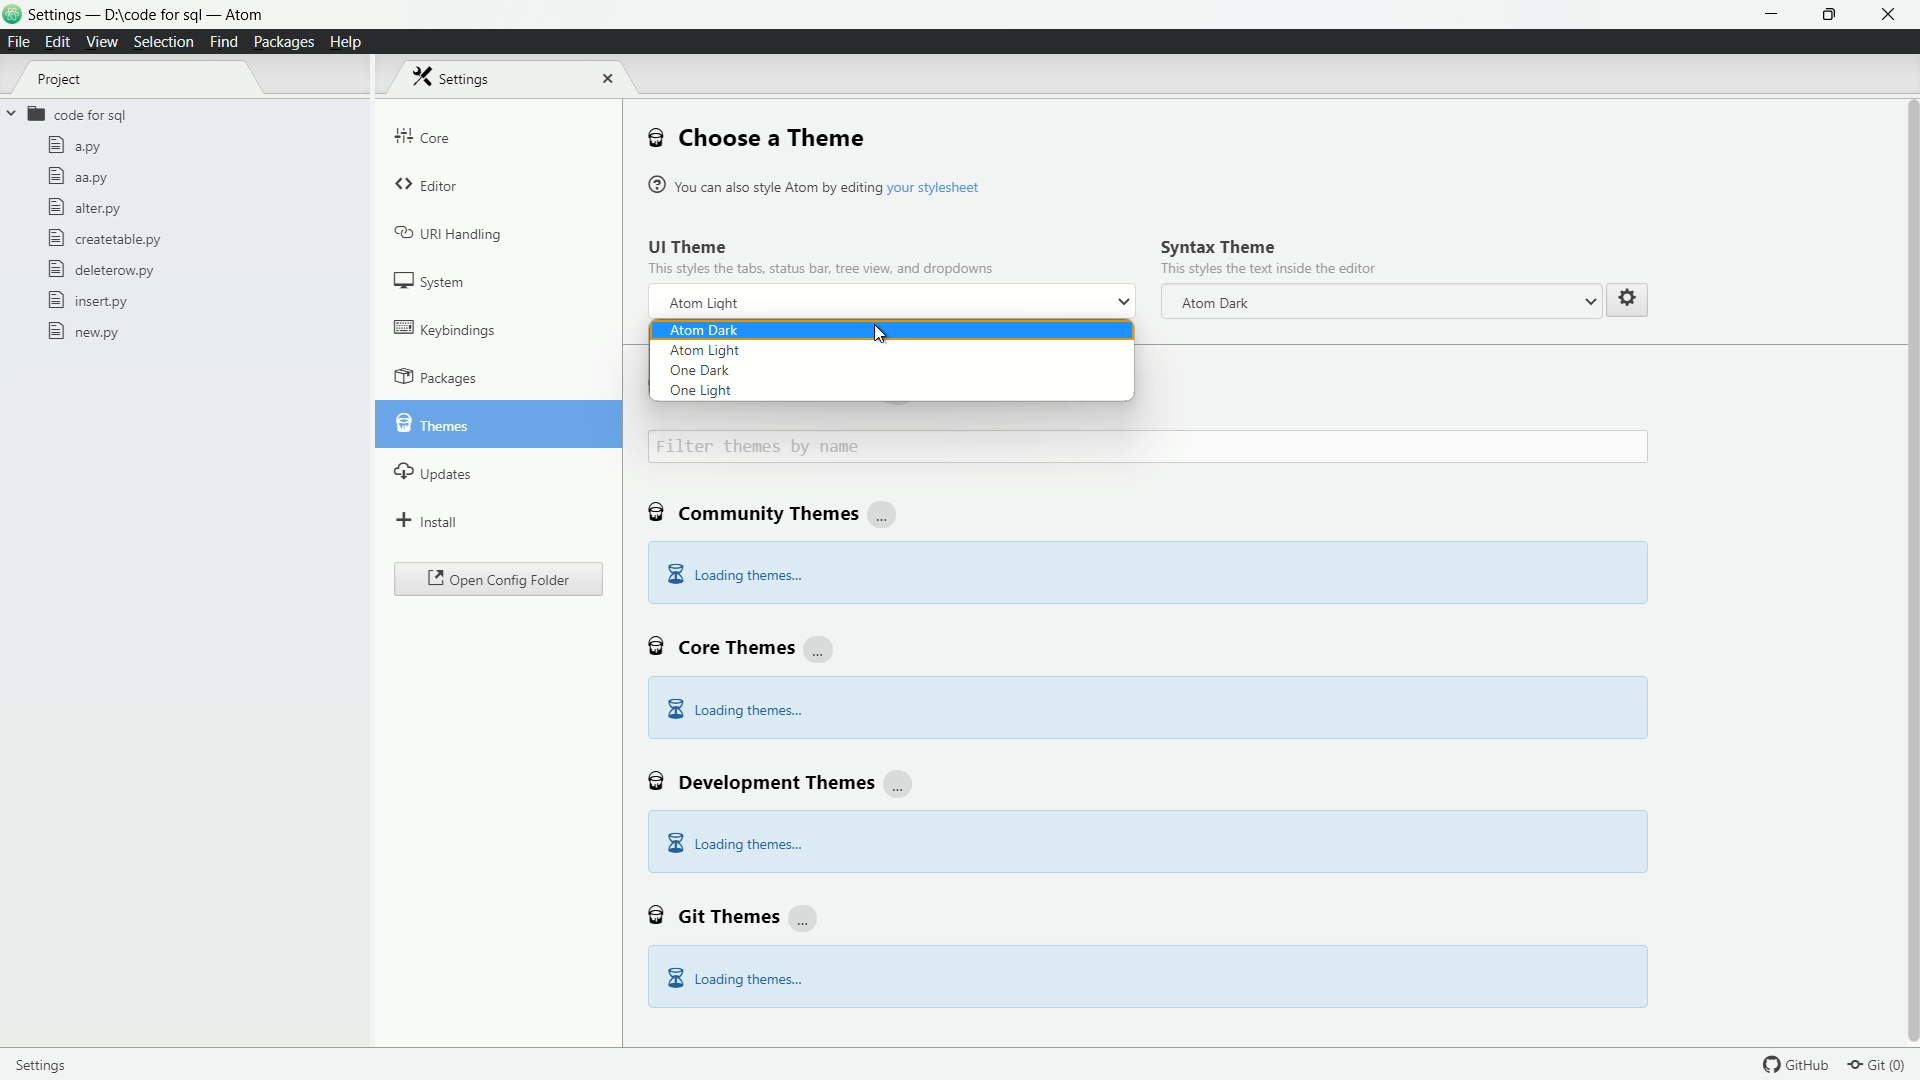  I want to click on git themes, so click(734, 914).